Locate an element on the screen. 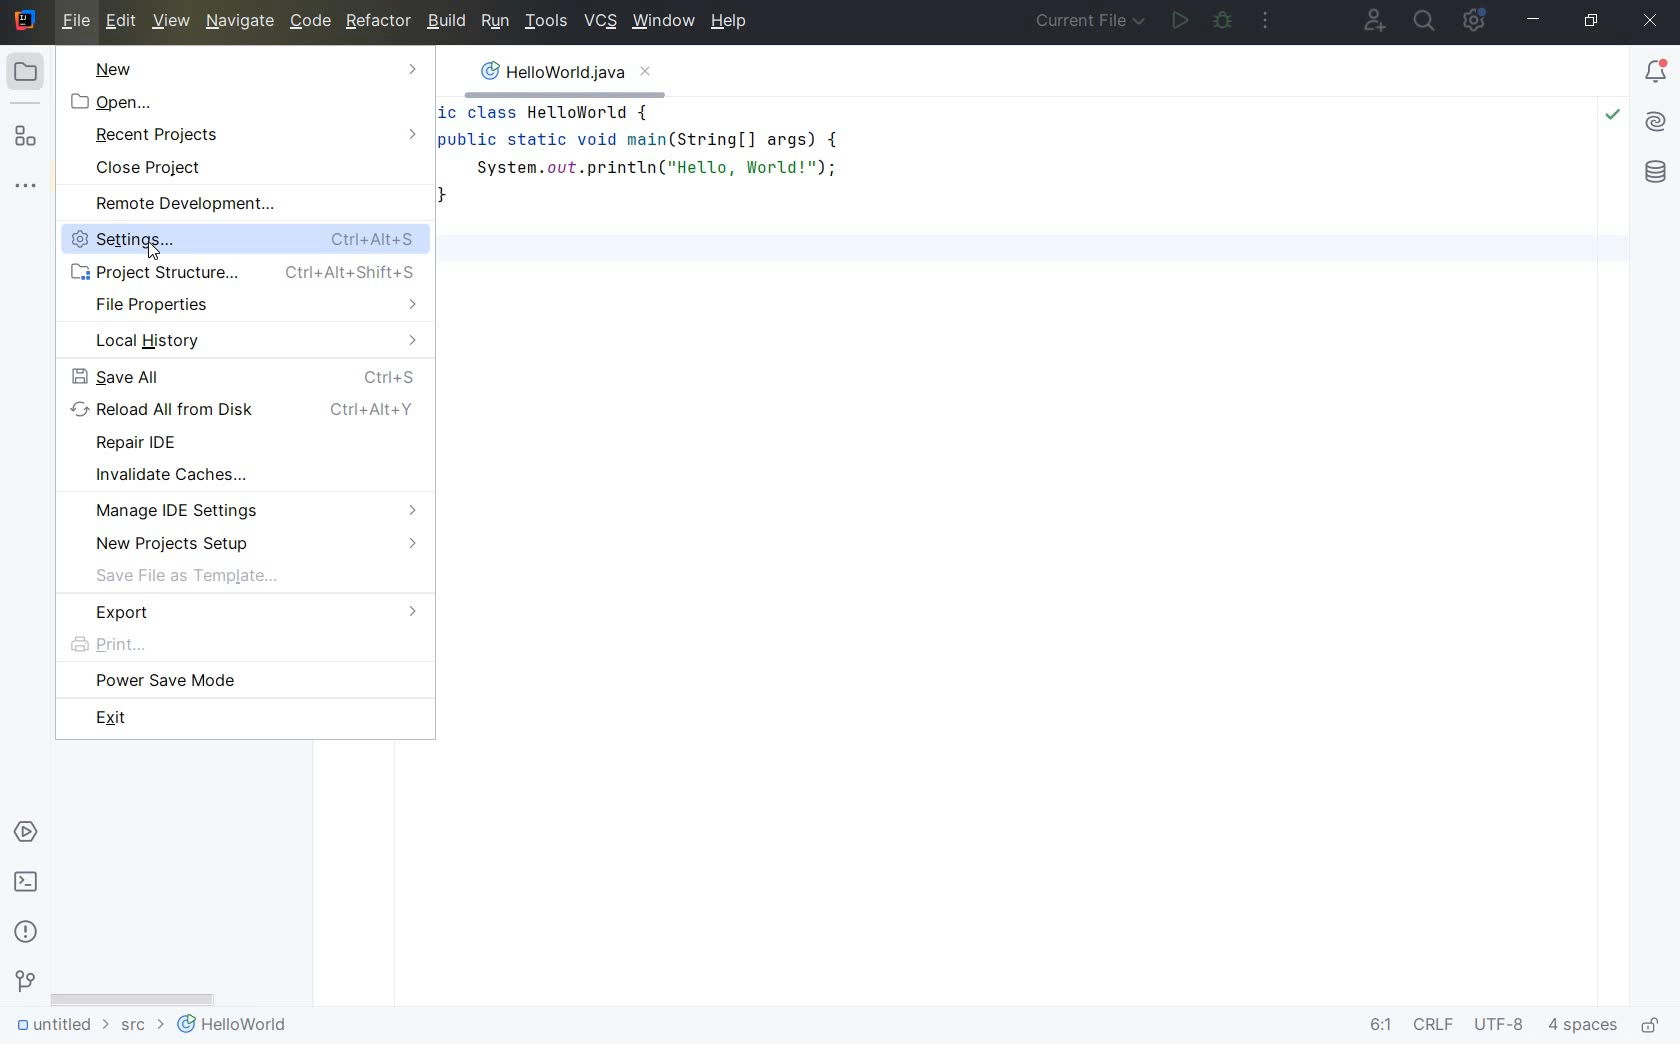 This screenshot has height=1044, width=1680. untitled is located at coordinates (58, 1028).